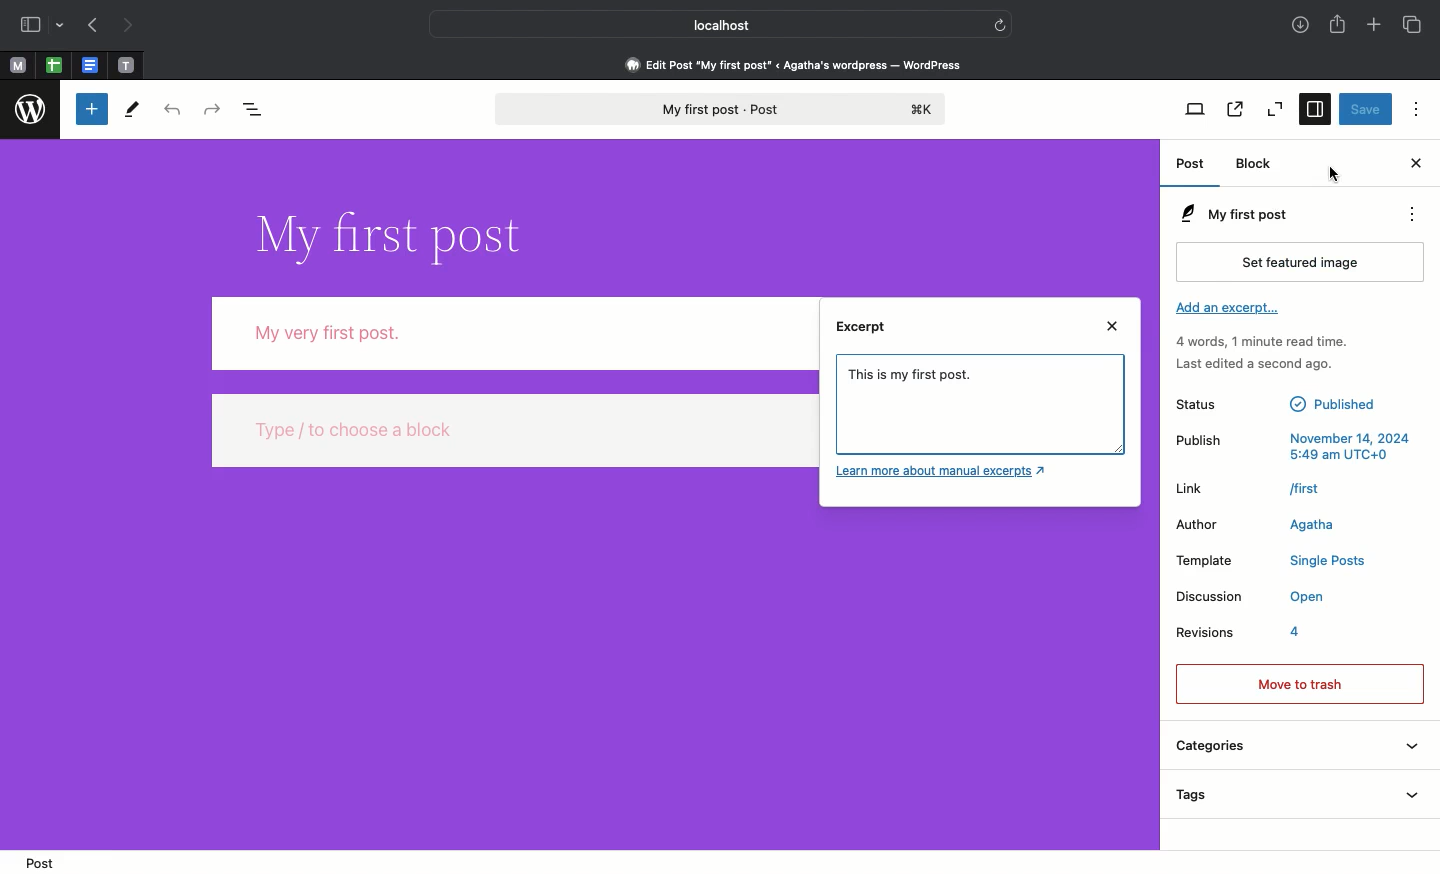  I want to click on Post, so click(38, 861).